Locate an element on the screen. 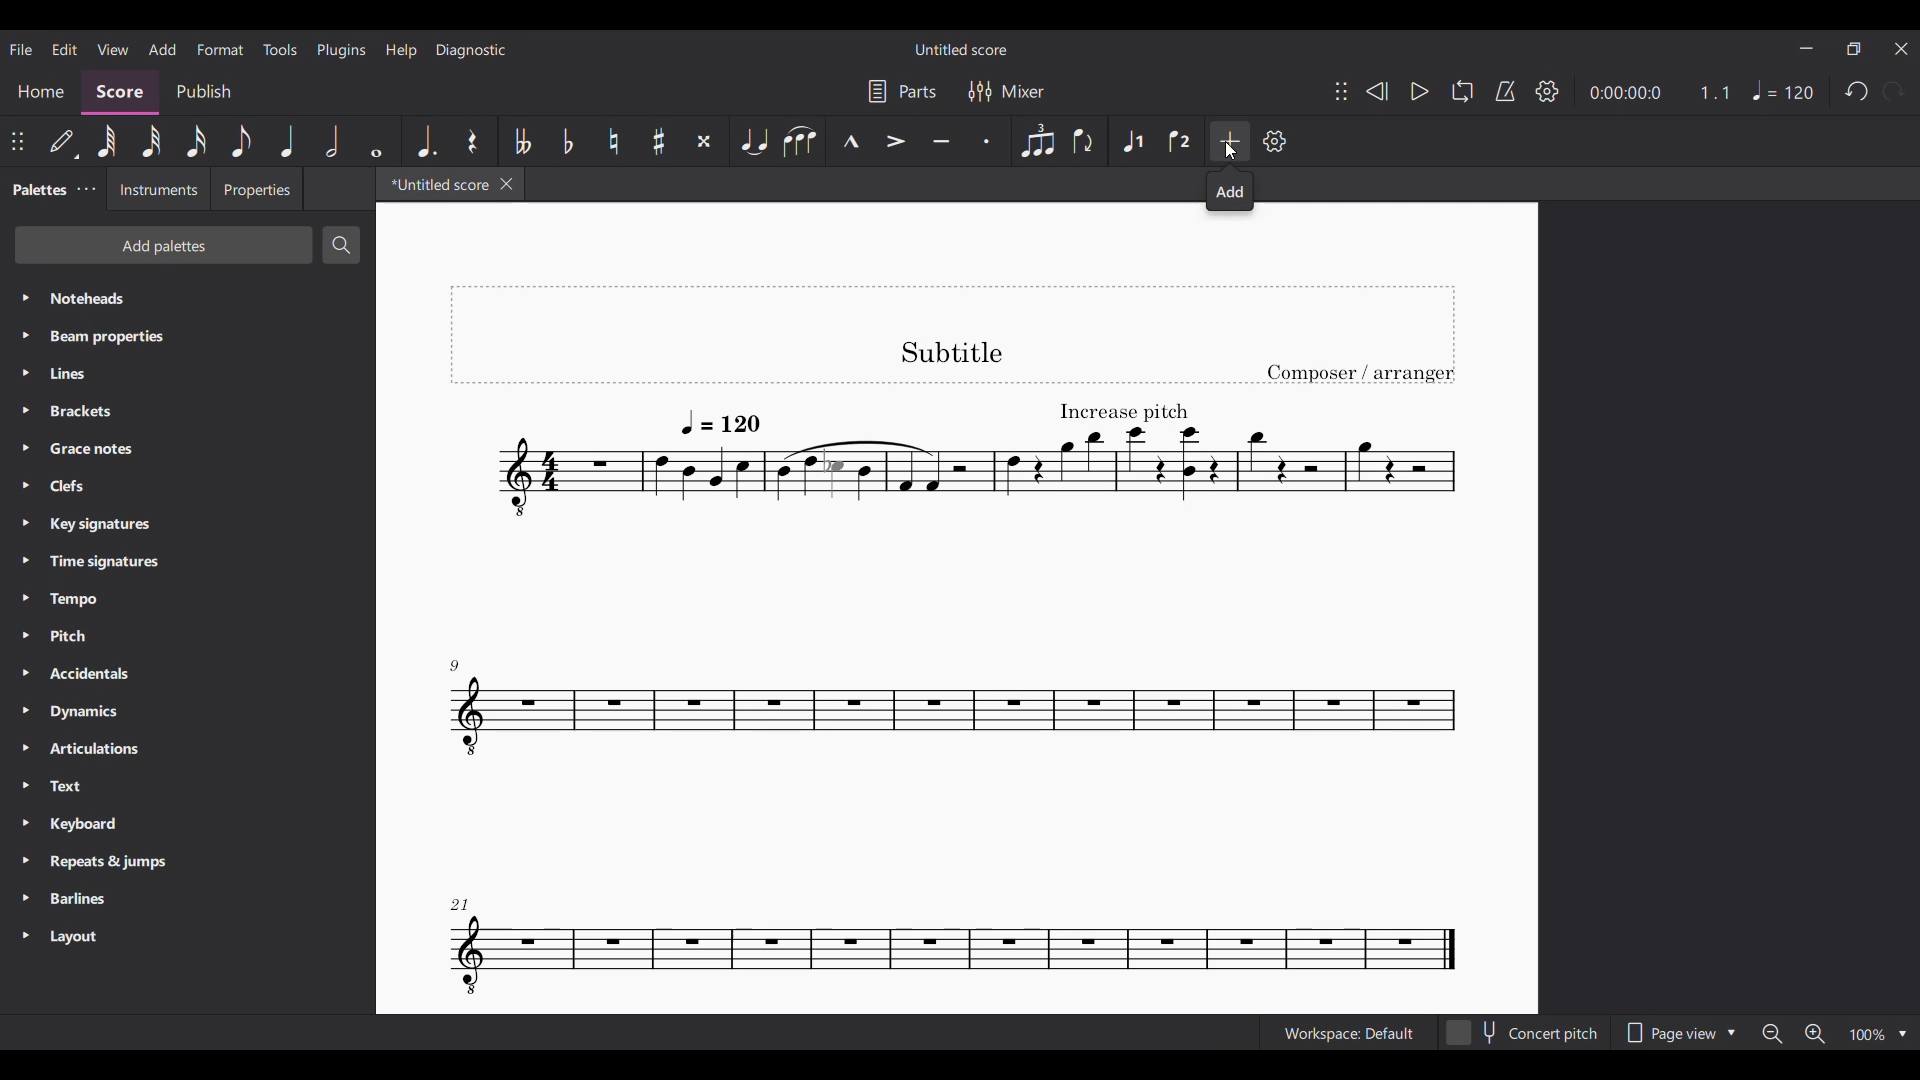 This screenshot has width=1920, height=1080. Metronome is located at coordinates (1505, 91).